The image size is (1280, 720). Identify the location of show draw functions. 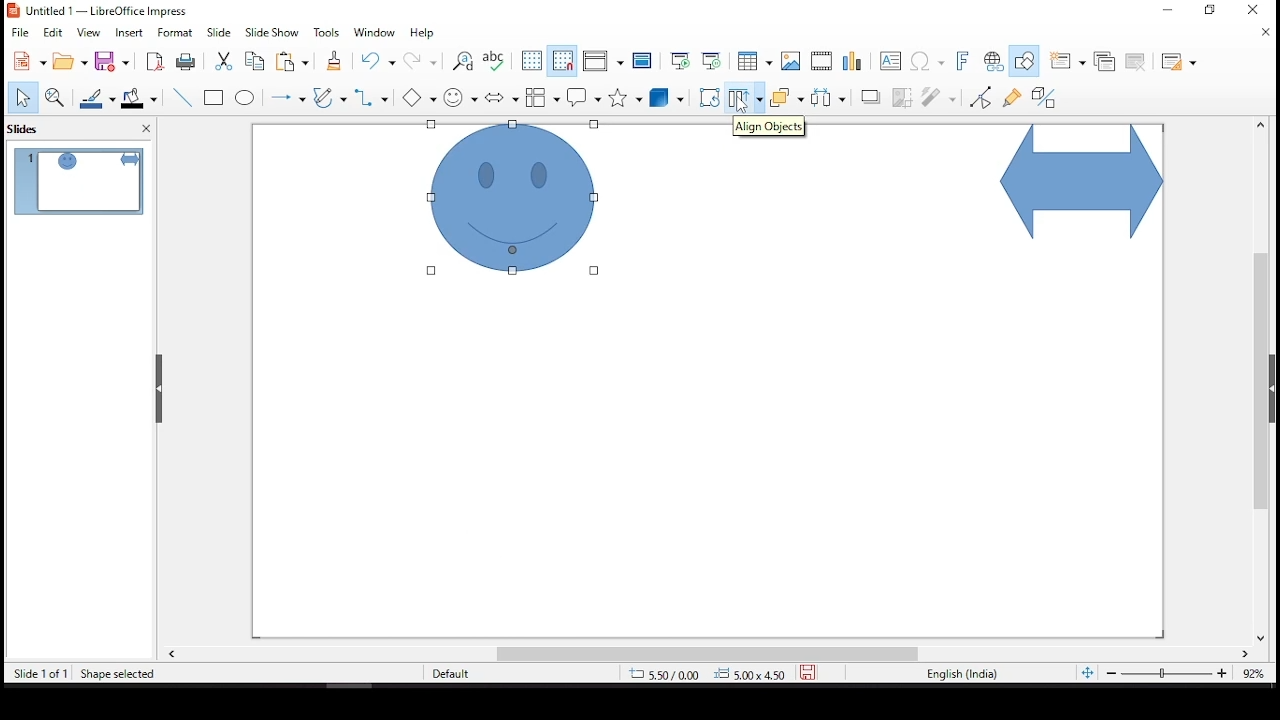
(1023, 61).